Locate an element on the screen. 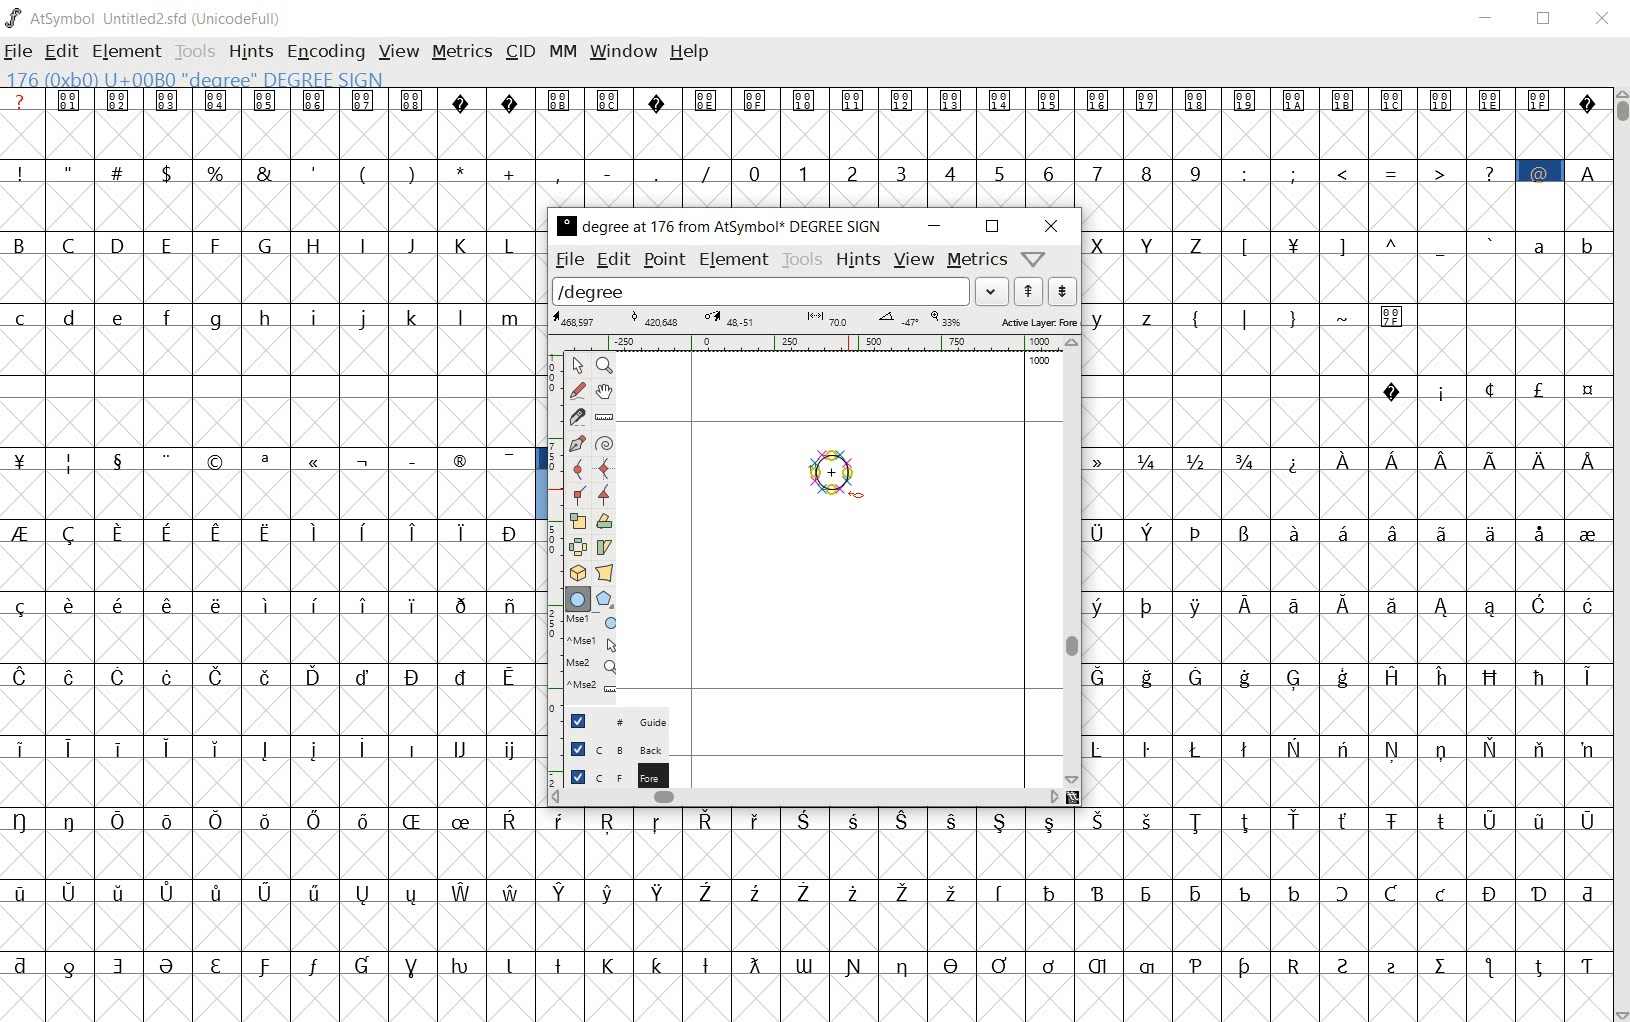 Image resolution: width=1630 pixels, height=1022 pixels. rotate the selection in 3D and project back to plane is located at coordinates (574, 573).